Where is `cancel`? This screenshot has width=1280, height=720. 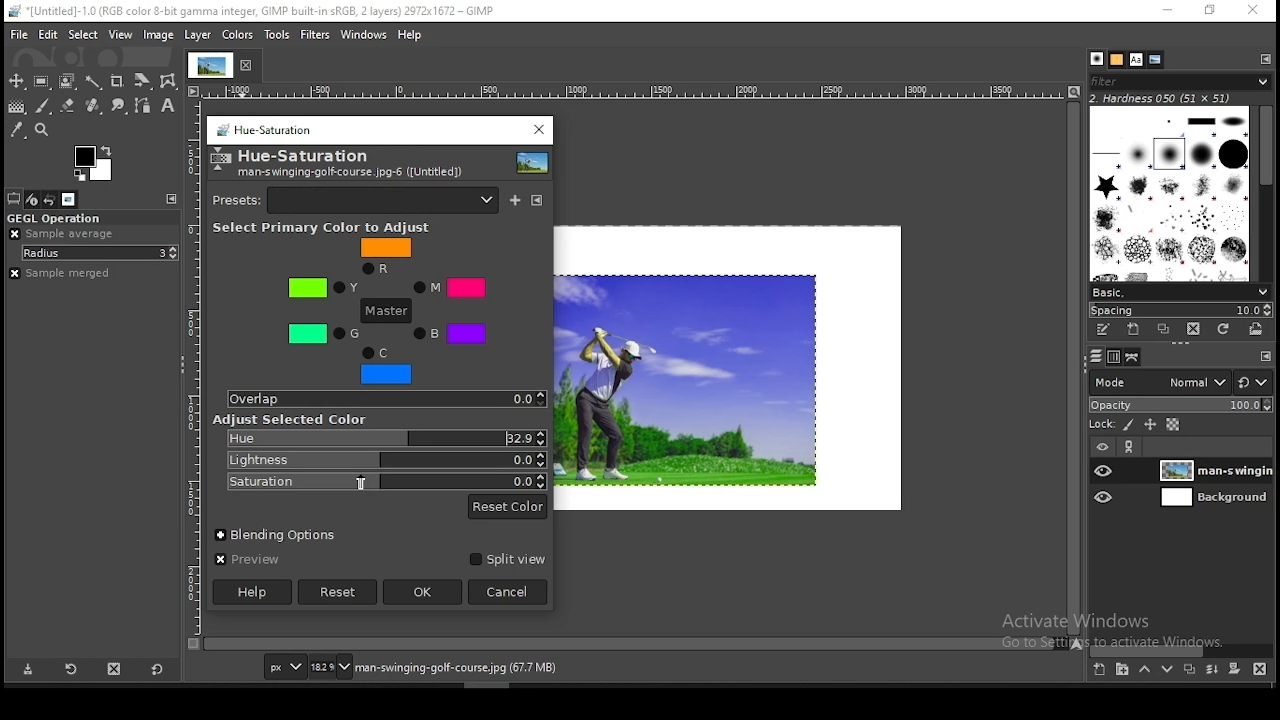
cancel is located at coordinates (510, 591).